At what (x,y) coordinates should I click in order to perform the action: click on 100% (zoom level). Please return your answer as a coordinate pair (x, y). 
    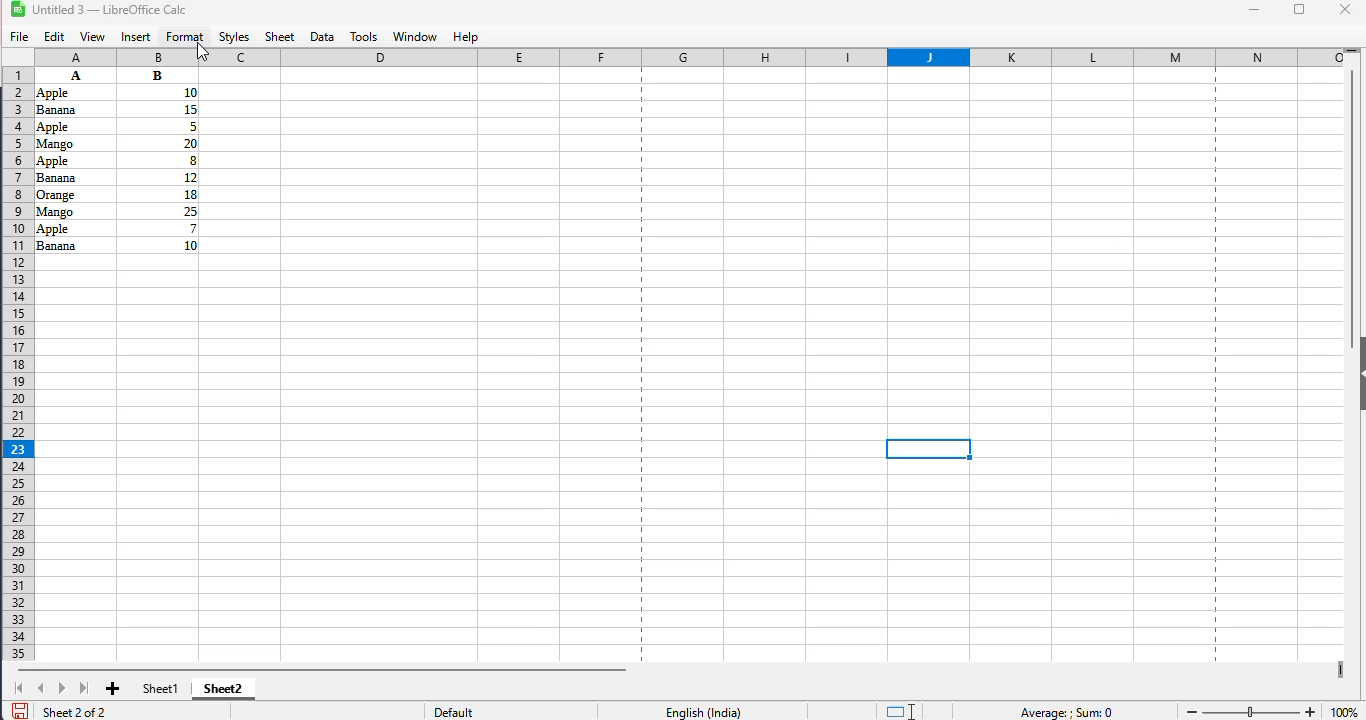
    Looking at the image, I should click on (1345, 708).